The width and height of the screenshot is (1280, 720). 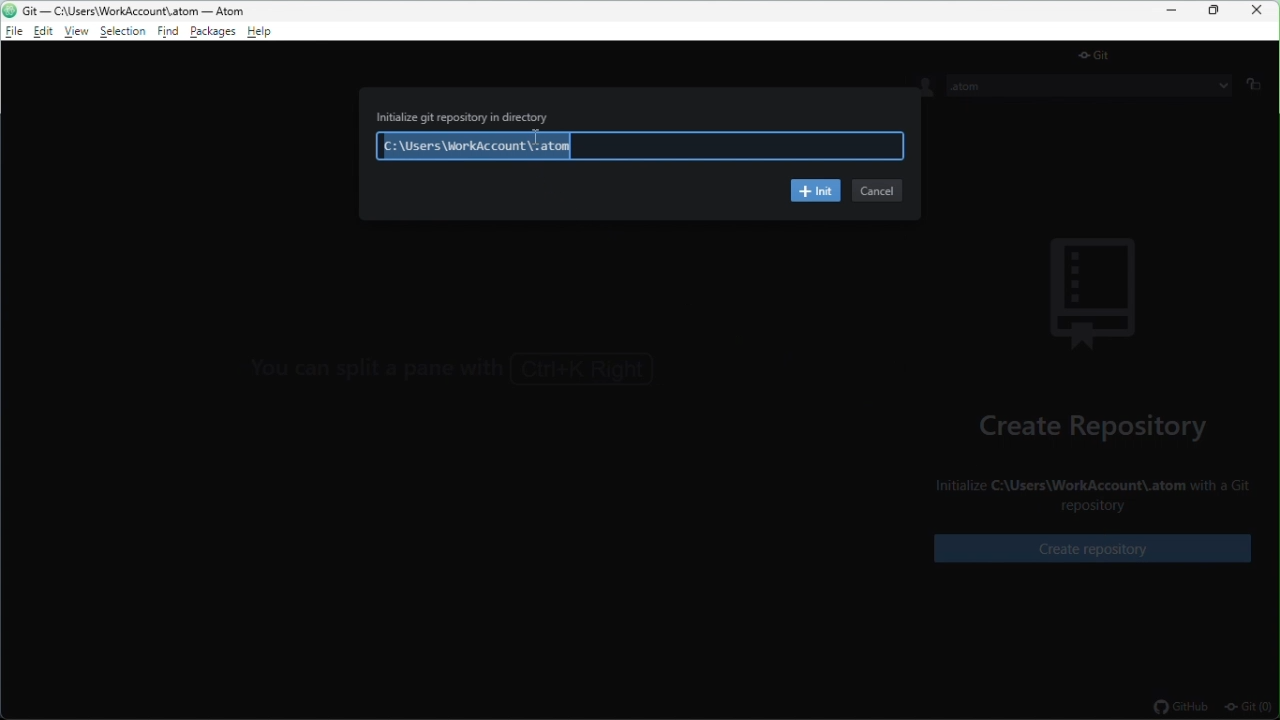 What do you see at coordinates (1097, 425) in the screenshot?
I see `create repository` at bounding box center [1097, 425].